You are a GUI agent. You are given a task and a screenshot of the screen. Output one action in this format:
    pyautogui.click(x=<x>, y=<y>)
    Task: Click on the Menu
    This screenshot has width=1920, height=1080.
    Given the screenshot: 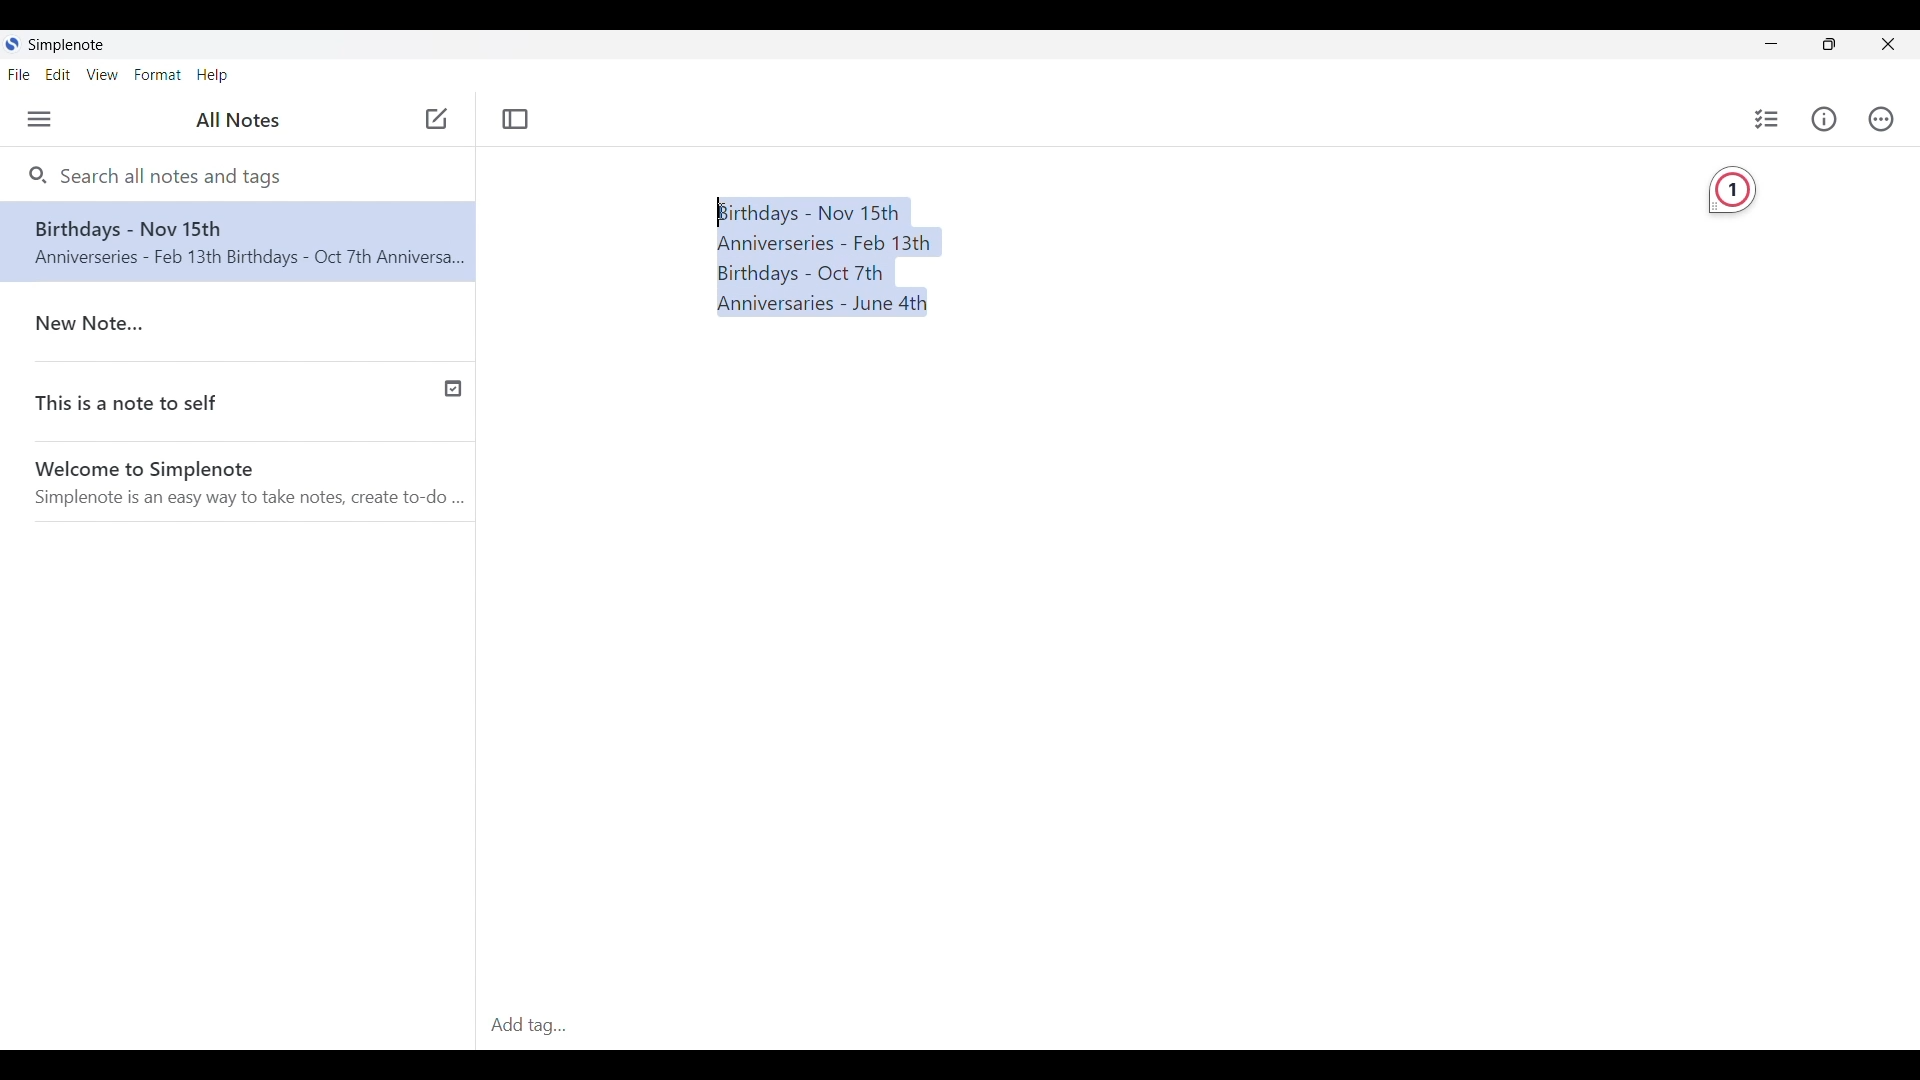 What is the action you would take?
    pyautogui.click(x=39, y=119)
    